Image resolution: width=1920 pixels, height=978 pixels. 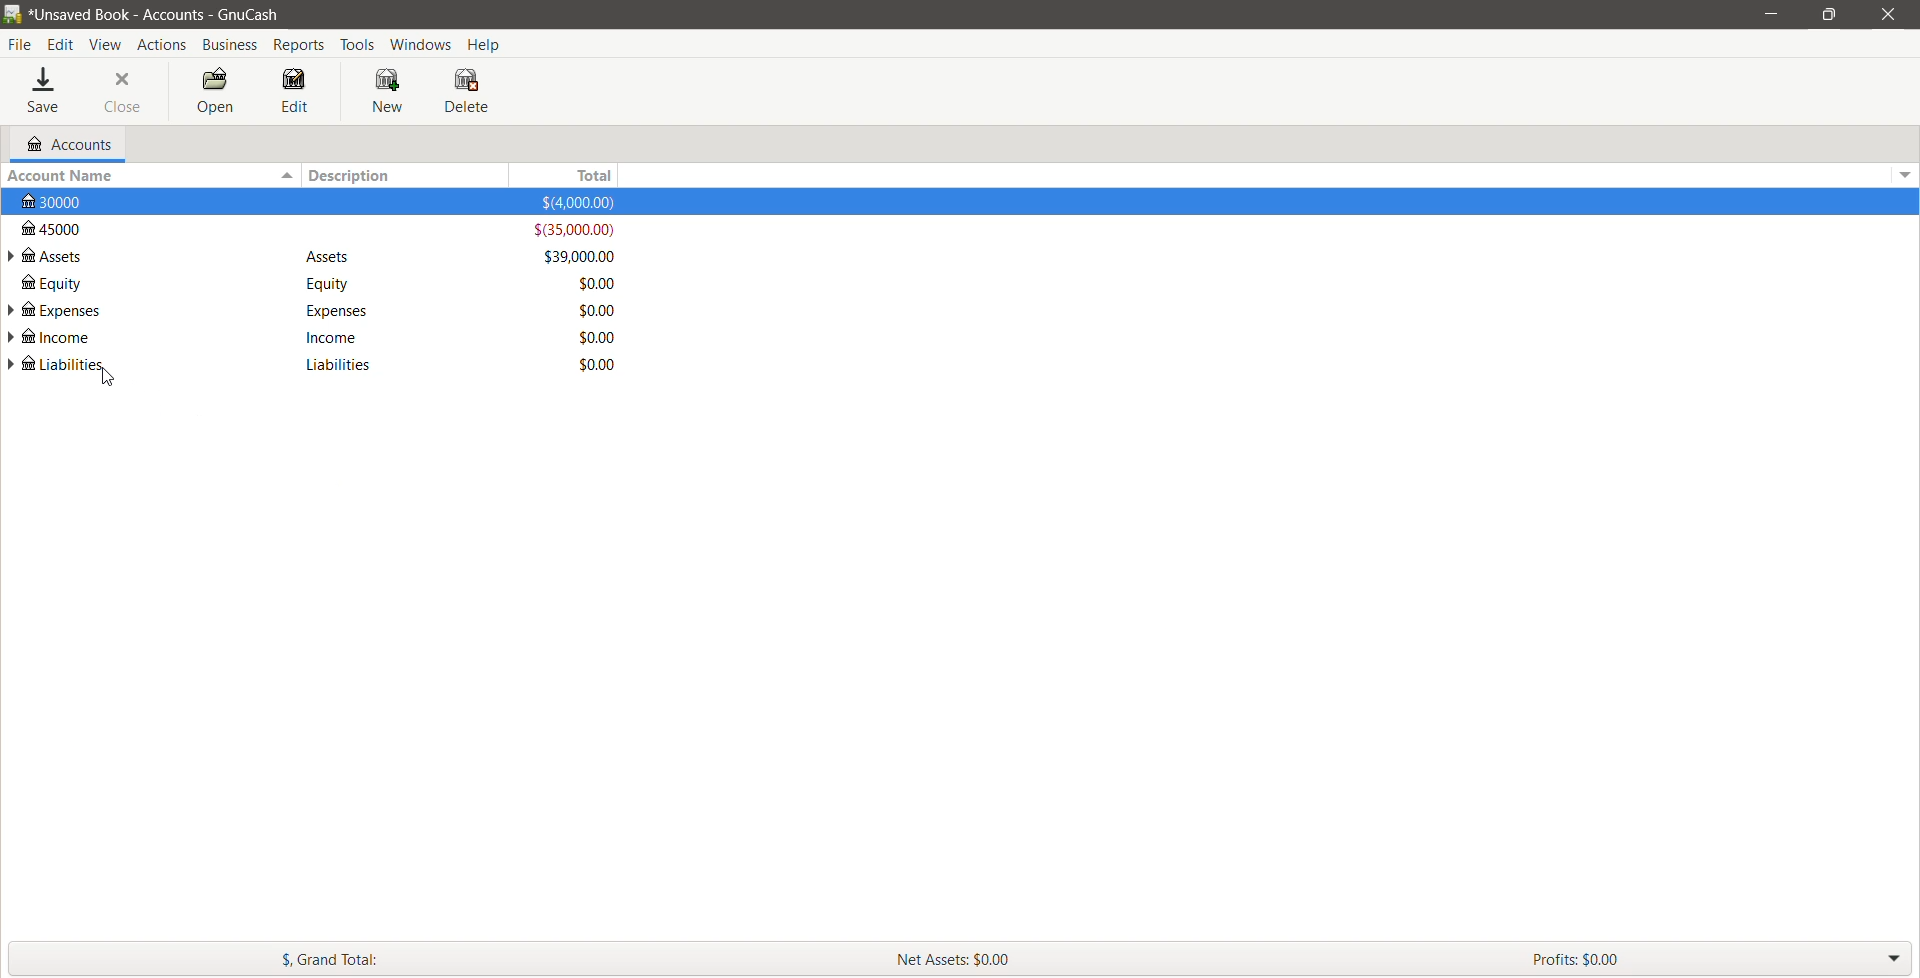 What do you see at coordinates (322, 203) in the screenshot?
I see `details of the account "30000"` at bounding box center [322, 203].